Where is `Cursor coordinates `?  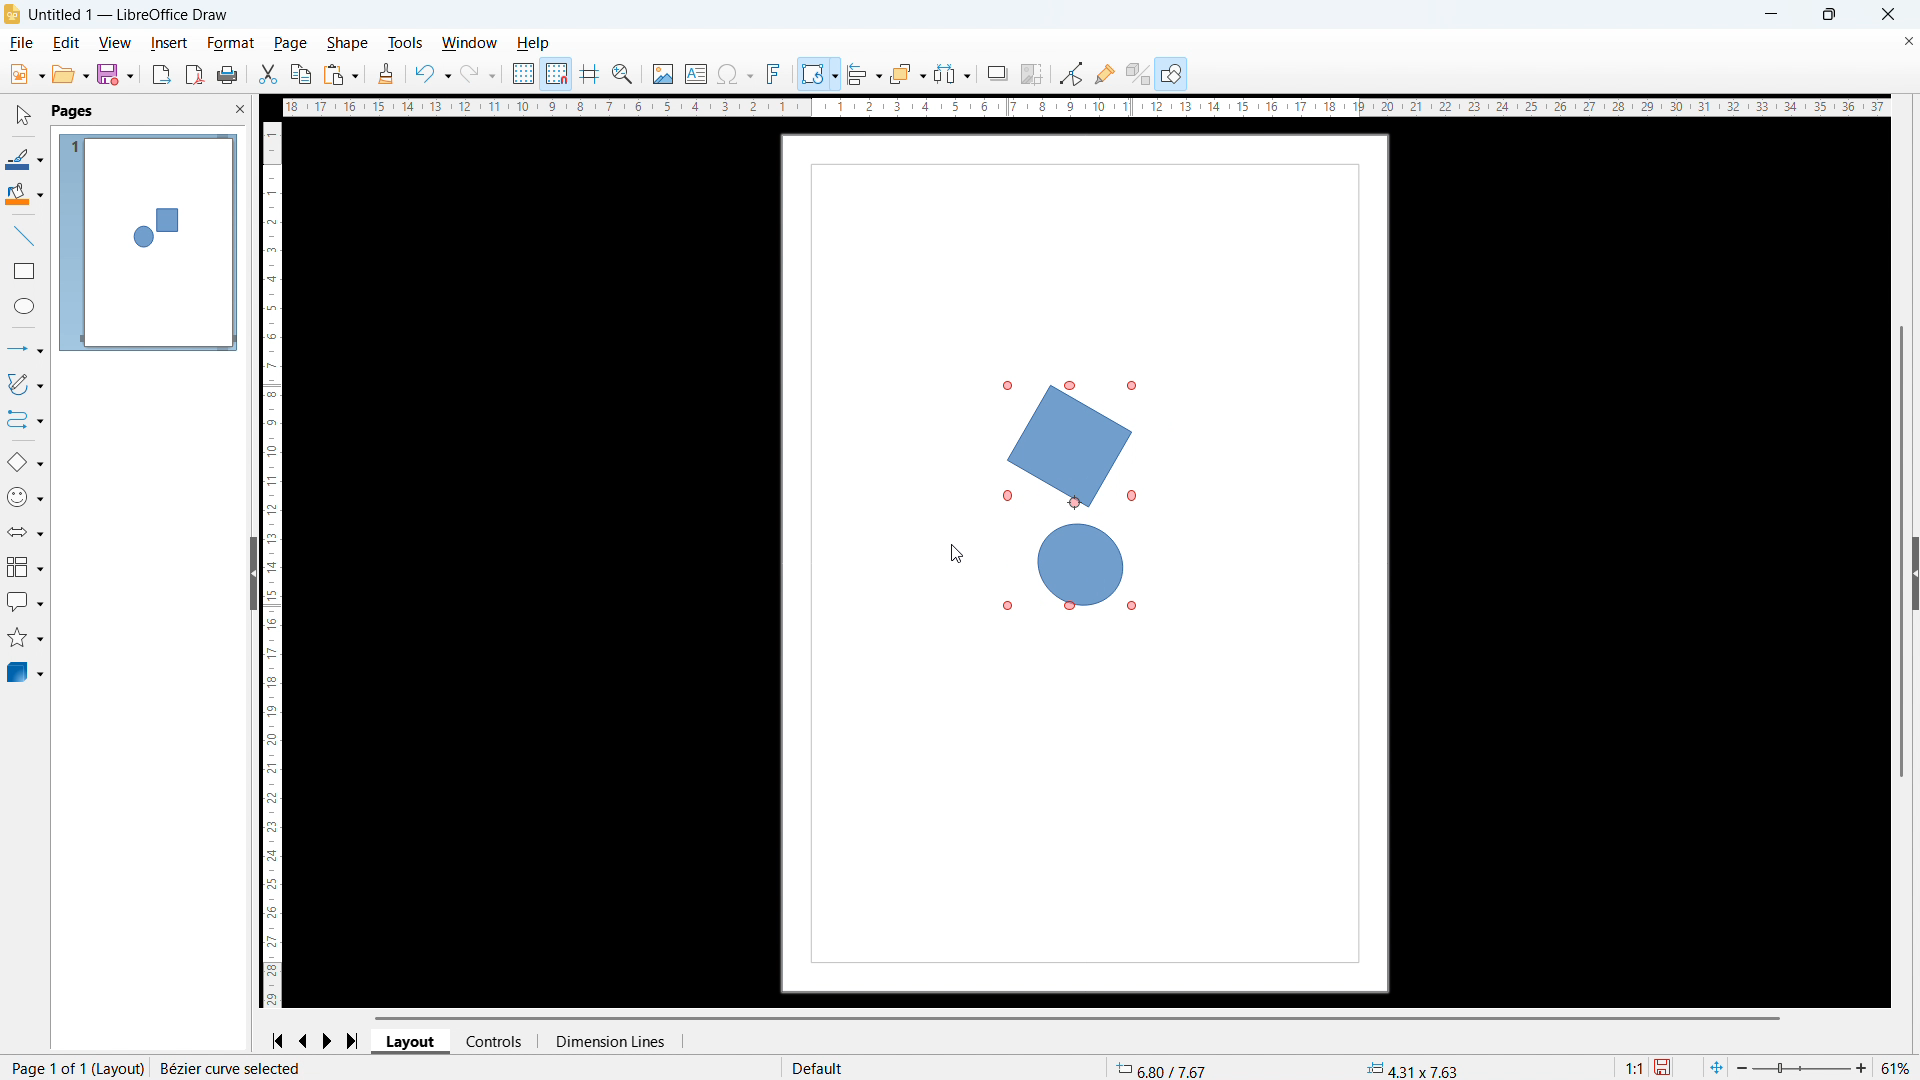
Cursor coordinates  is located at coordinates (1166, 1068).